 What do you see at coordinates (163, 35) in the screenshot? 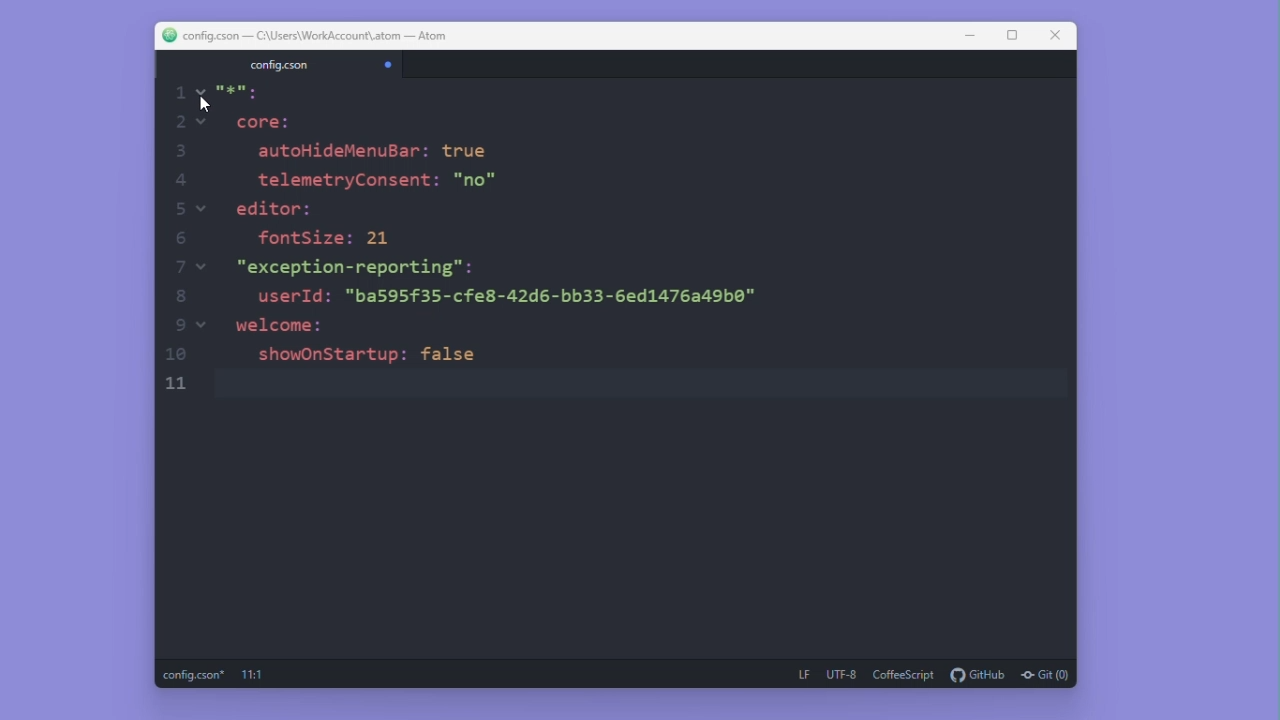
I see `logo` at bounding box center [163, 35].